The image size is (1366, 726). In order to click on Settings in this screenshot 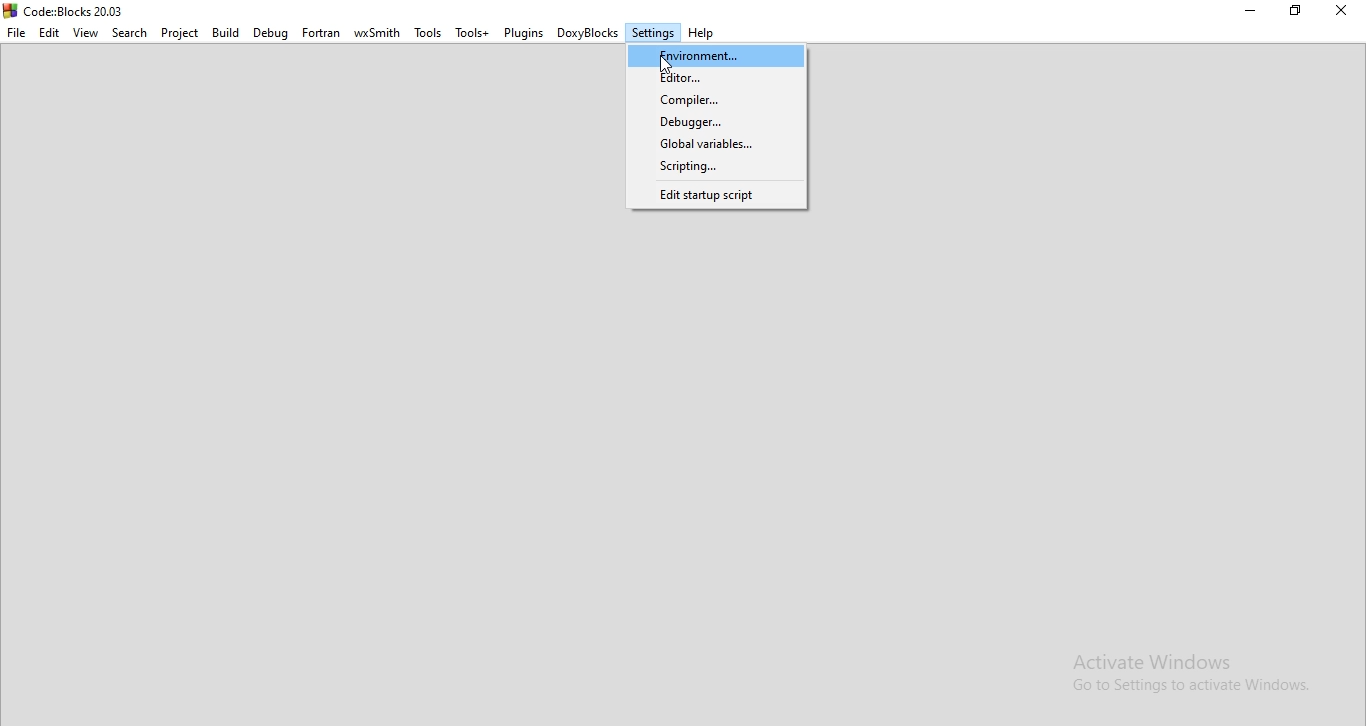, I will do `click(654, 34)`.